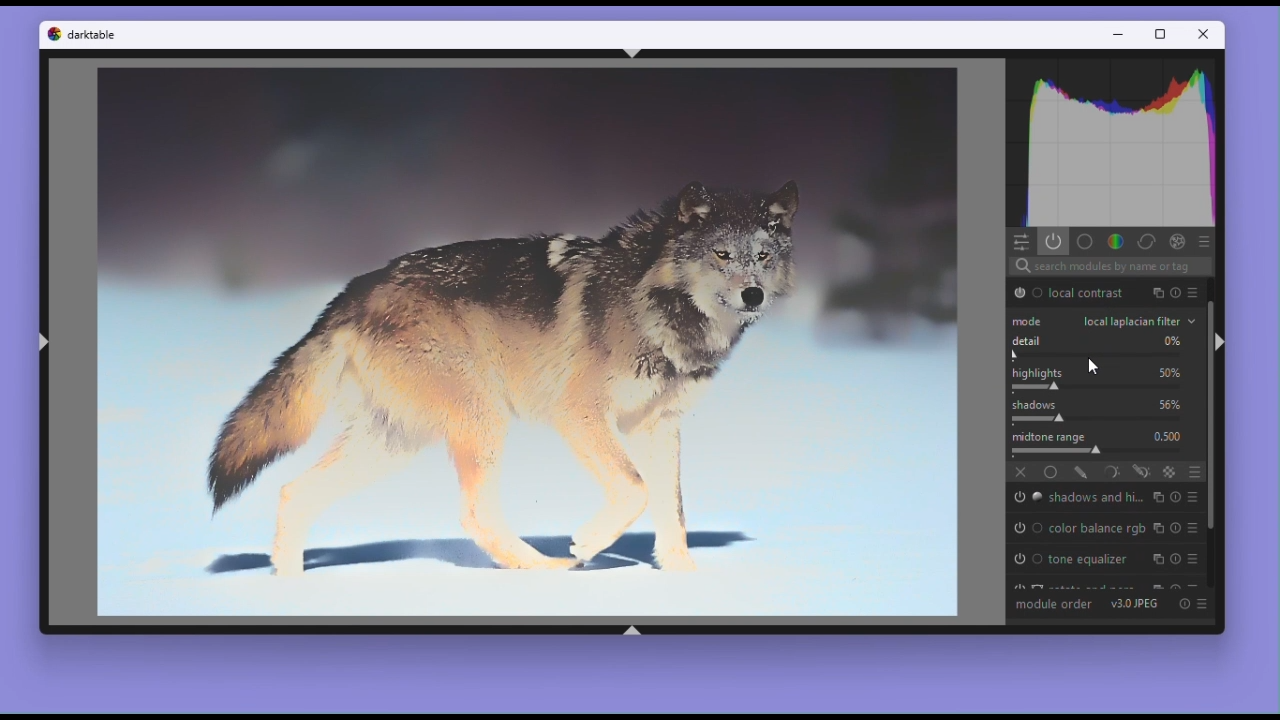  I want to click on Local contrast, so click(1089, 292).